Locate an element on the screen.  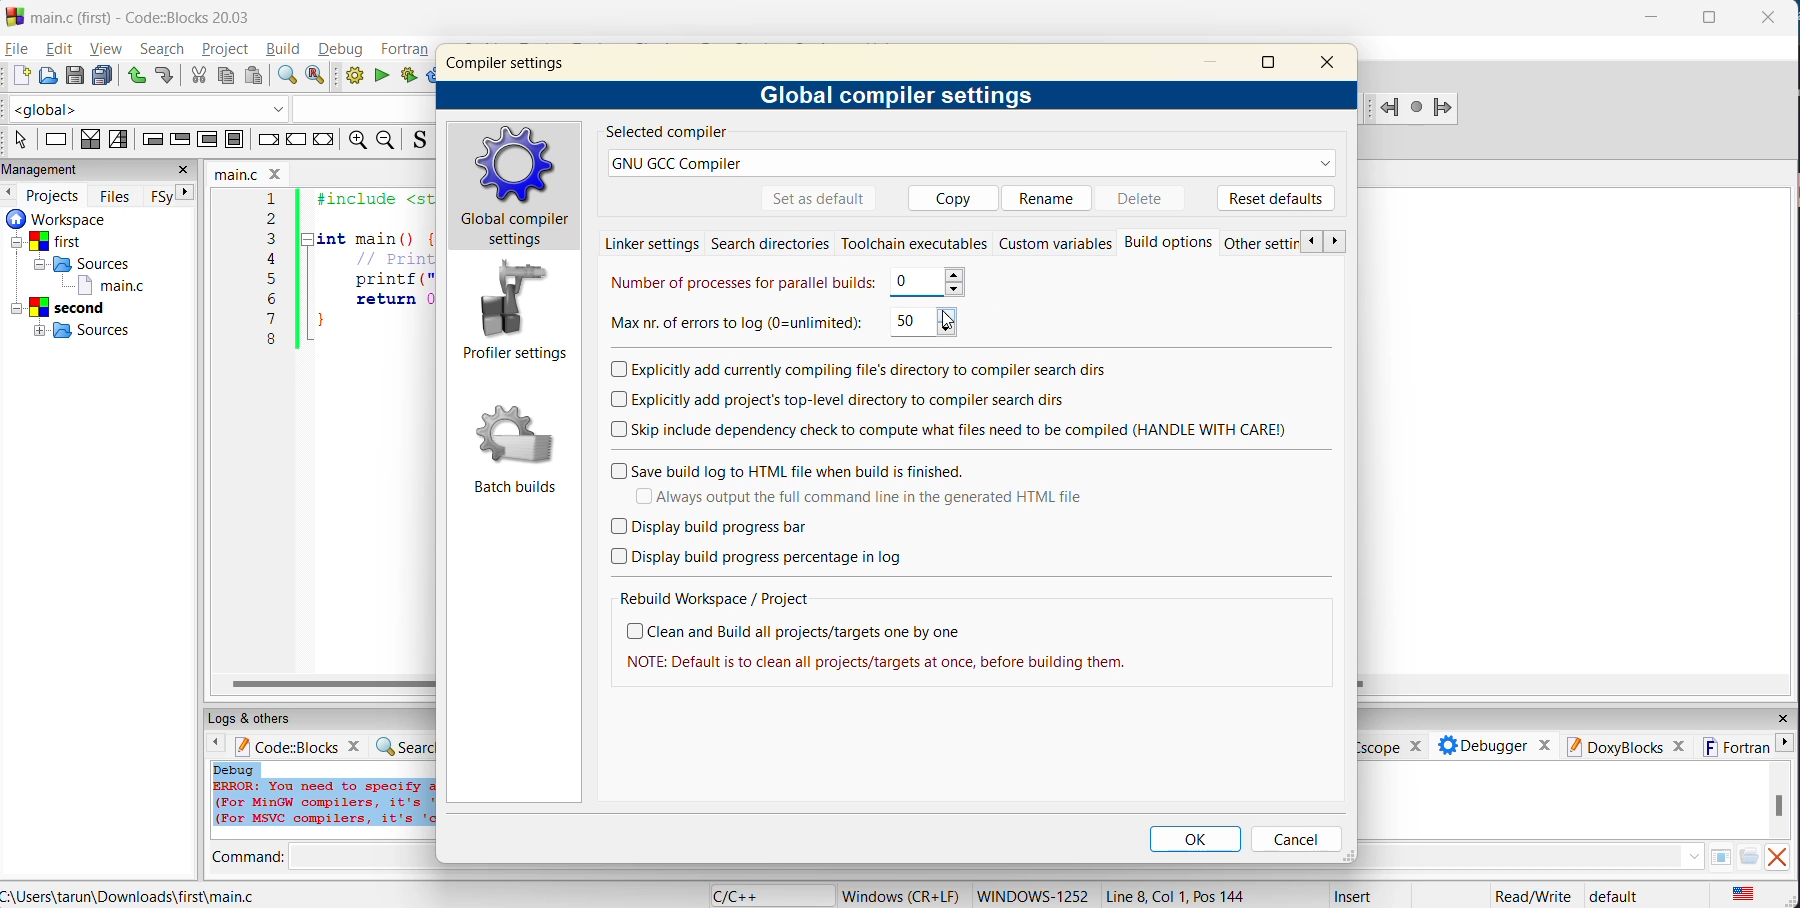
open is located at coordinates (48, 77).